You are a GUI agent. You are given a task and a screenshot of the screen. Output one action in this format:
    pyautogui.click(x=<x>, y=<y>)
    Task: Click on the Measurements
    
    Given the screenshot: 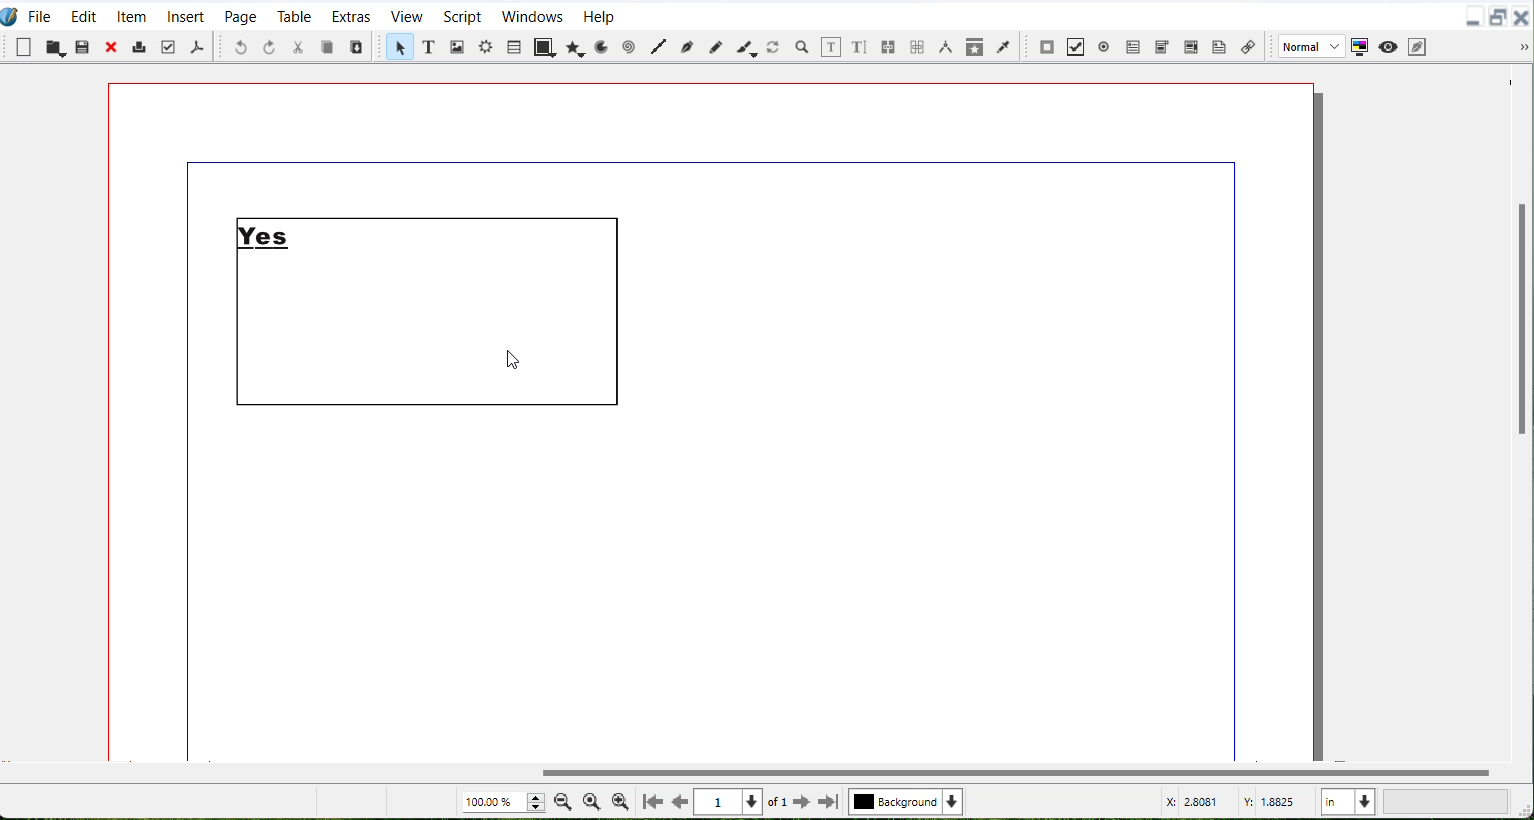 What is the action you would take?
    pyautogui.click(x=947, y=47)
    